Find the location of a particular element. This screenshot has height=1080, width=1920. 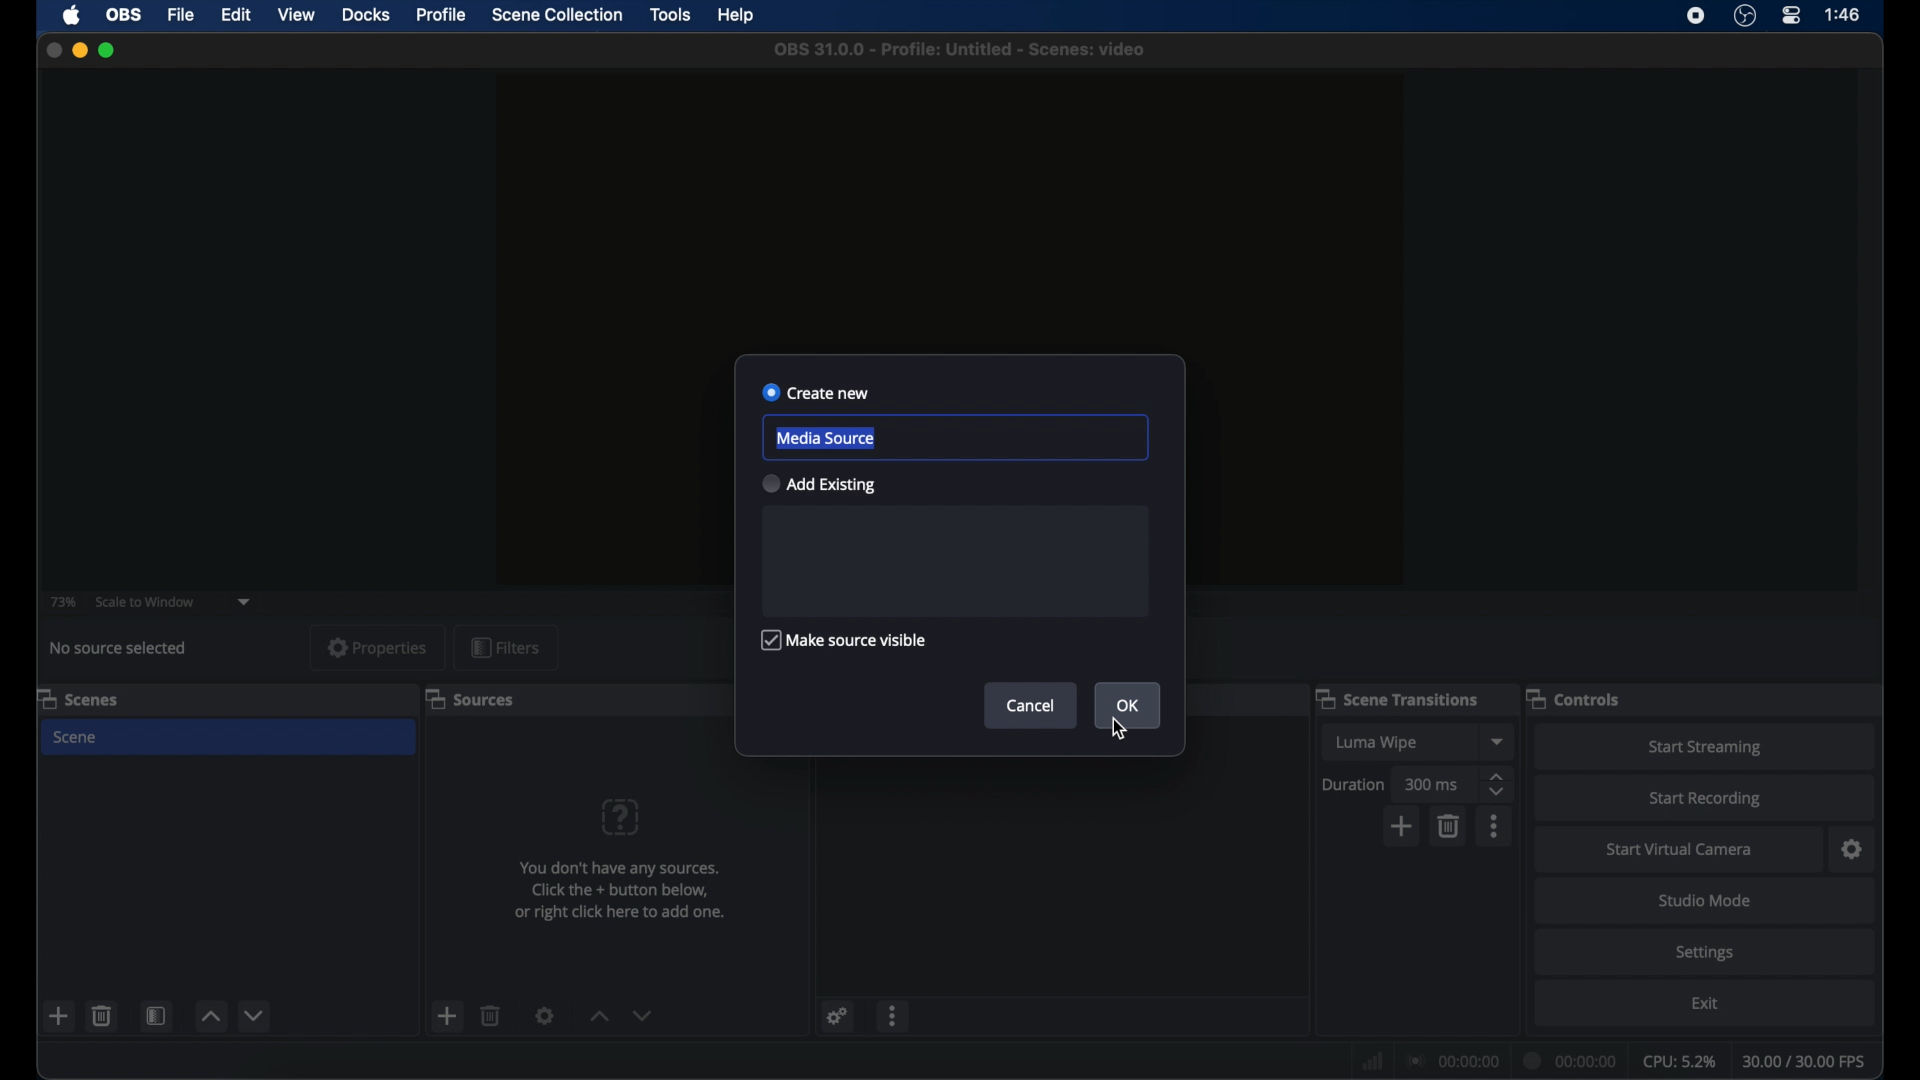

media source is located at coordinates (826, 438).